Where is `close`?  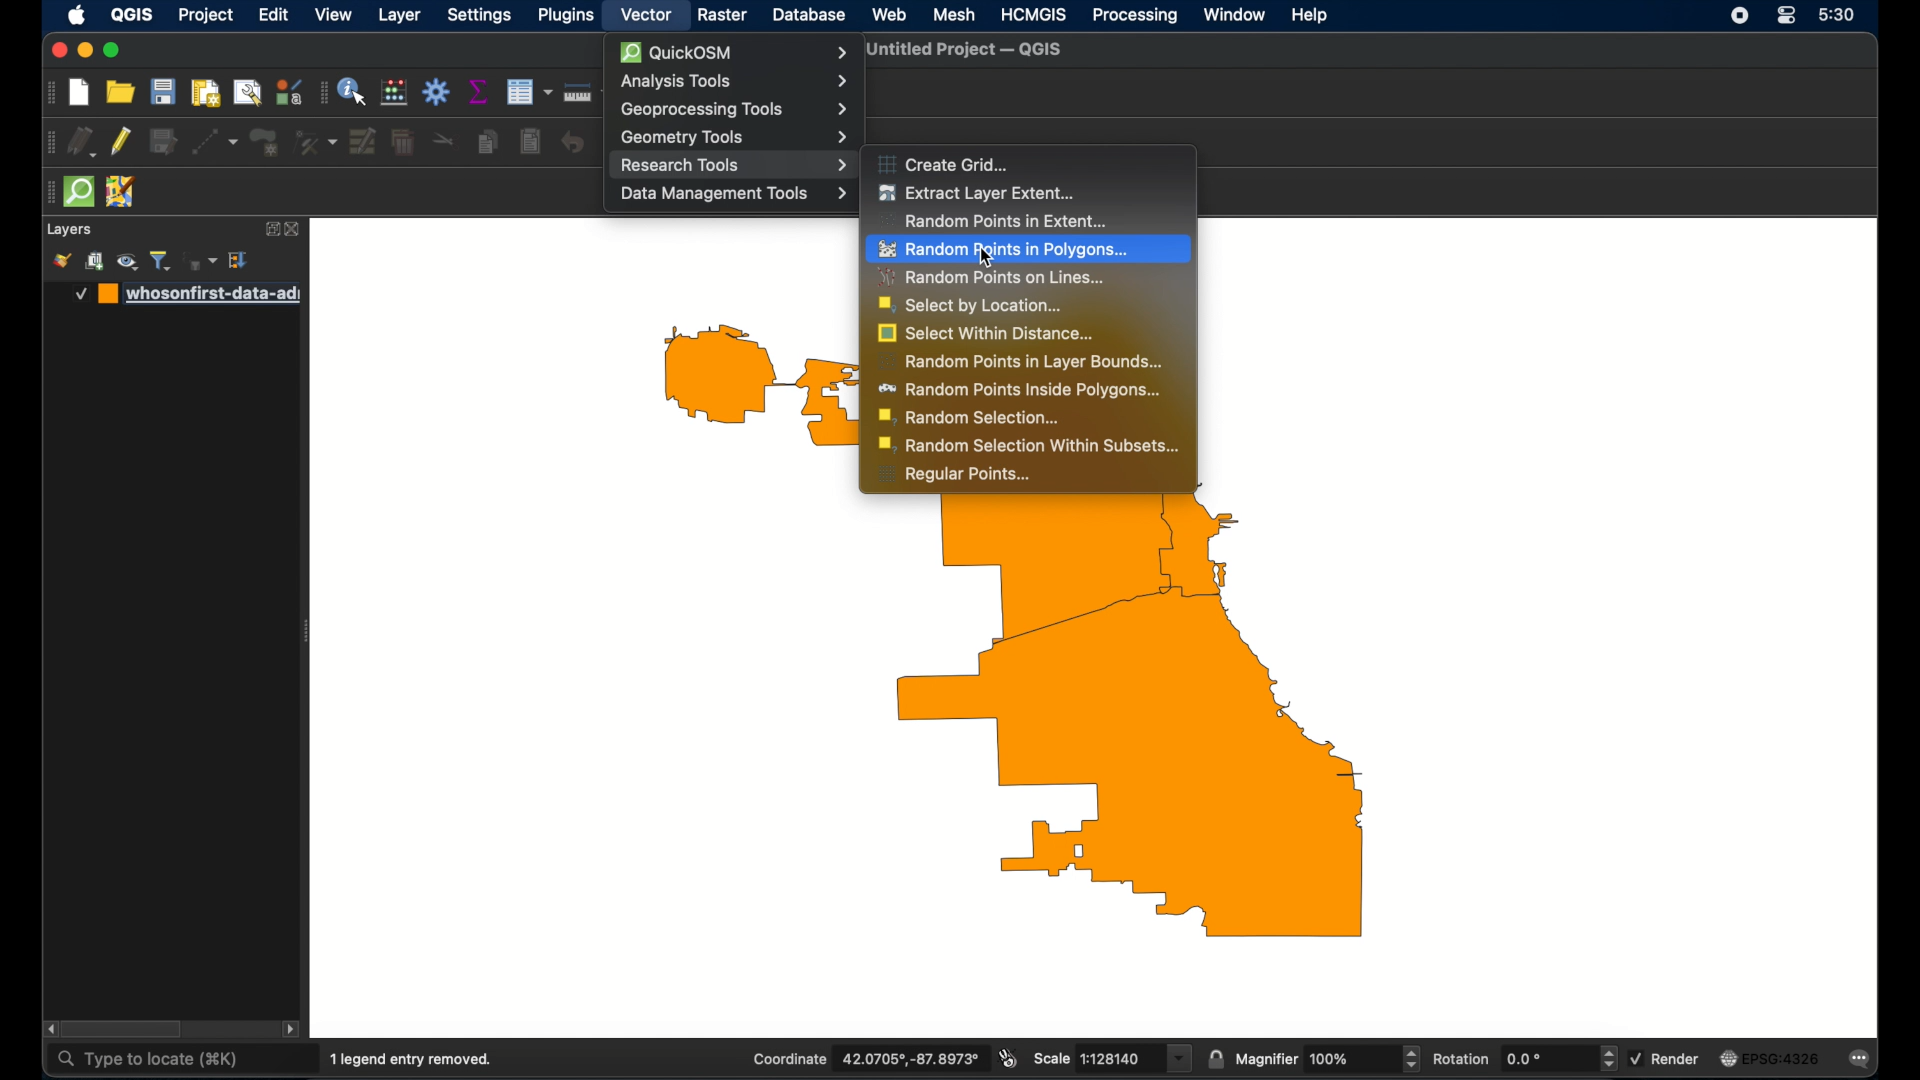 close is located at coordinates (57, 51).